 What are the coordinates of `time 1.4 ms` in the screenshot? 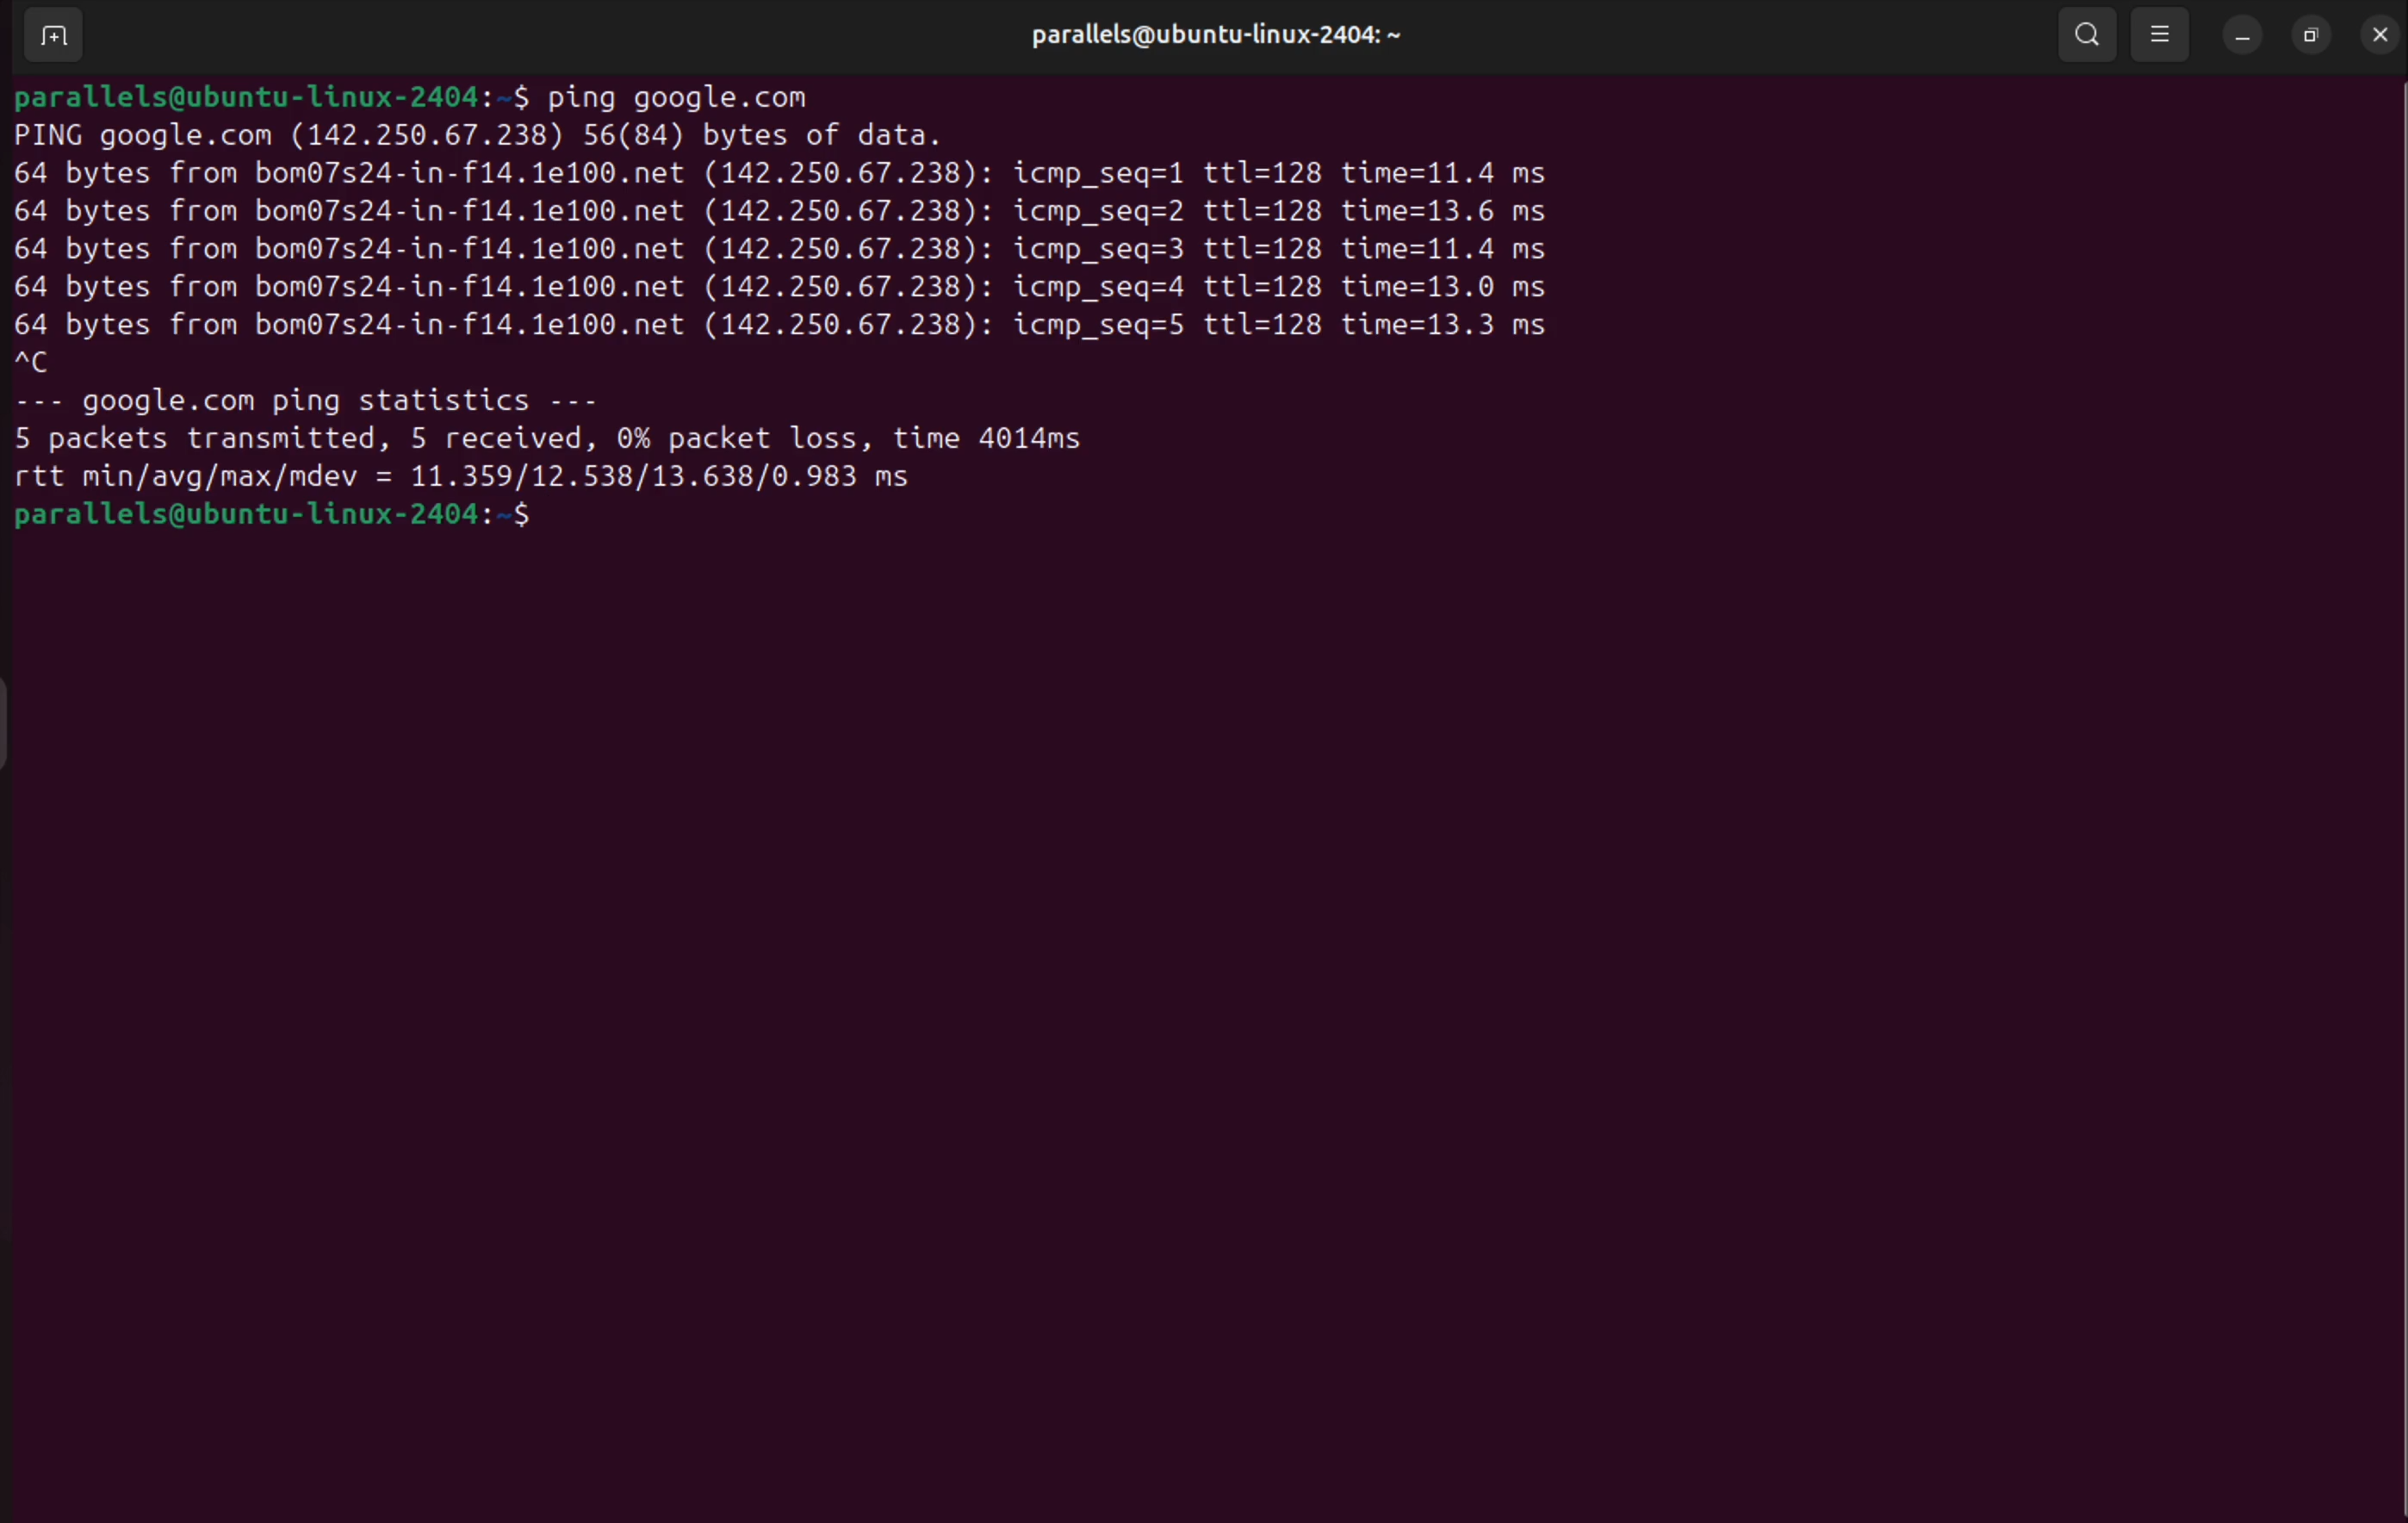 It's located at (1447, 171).